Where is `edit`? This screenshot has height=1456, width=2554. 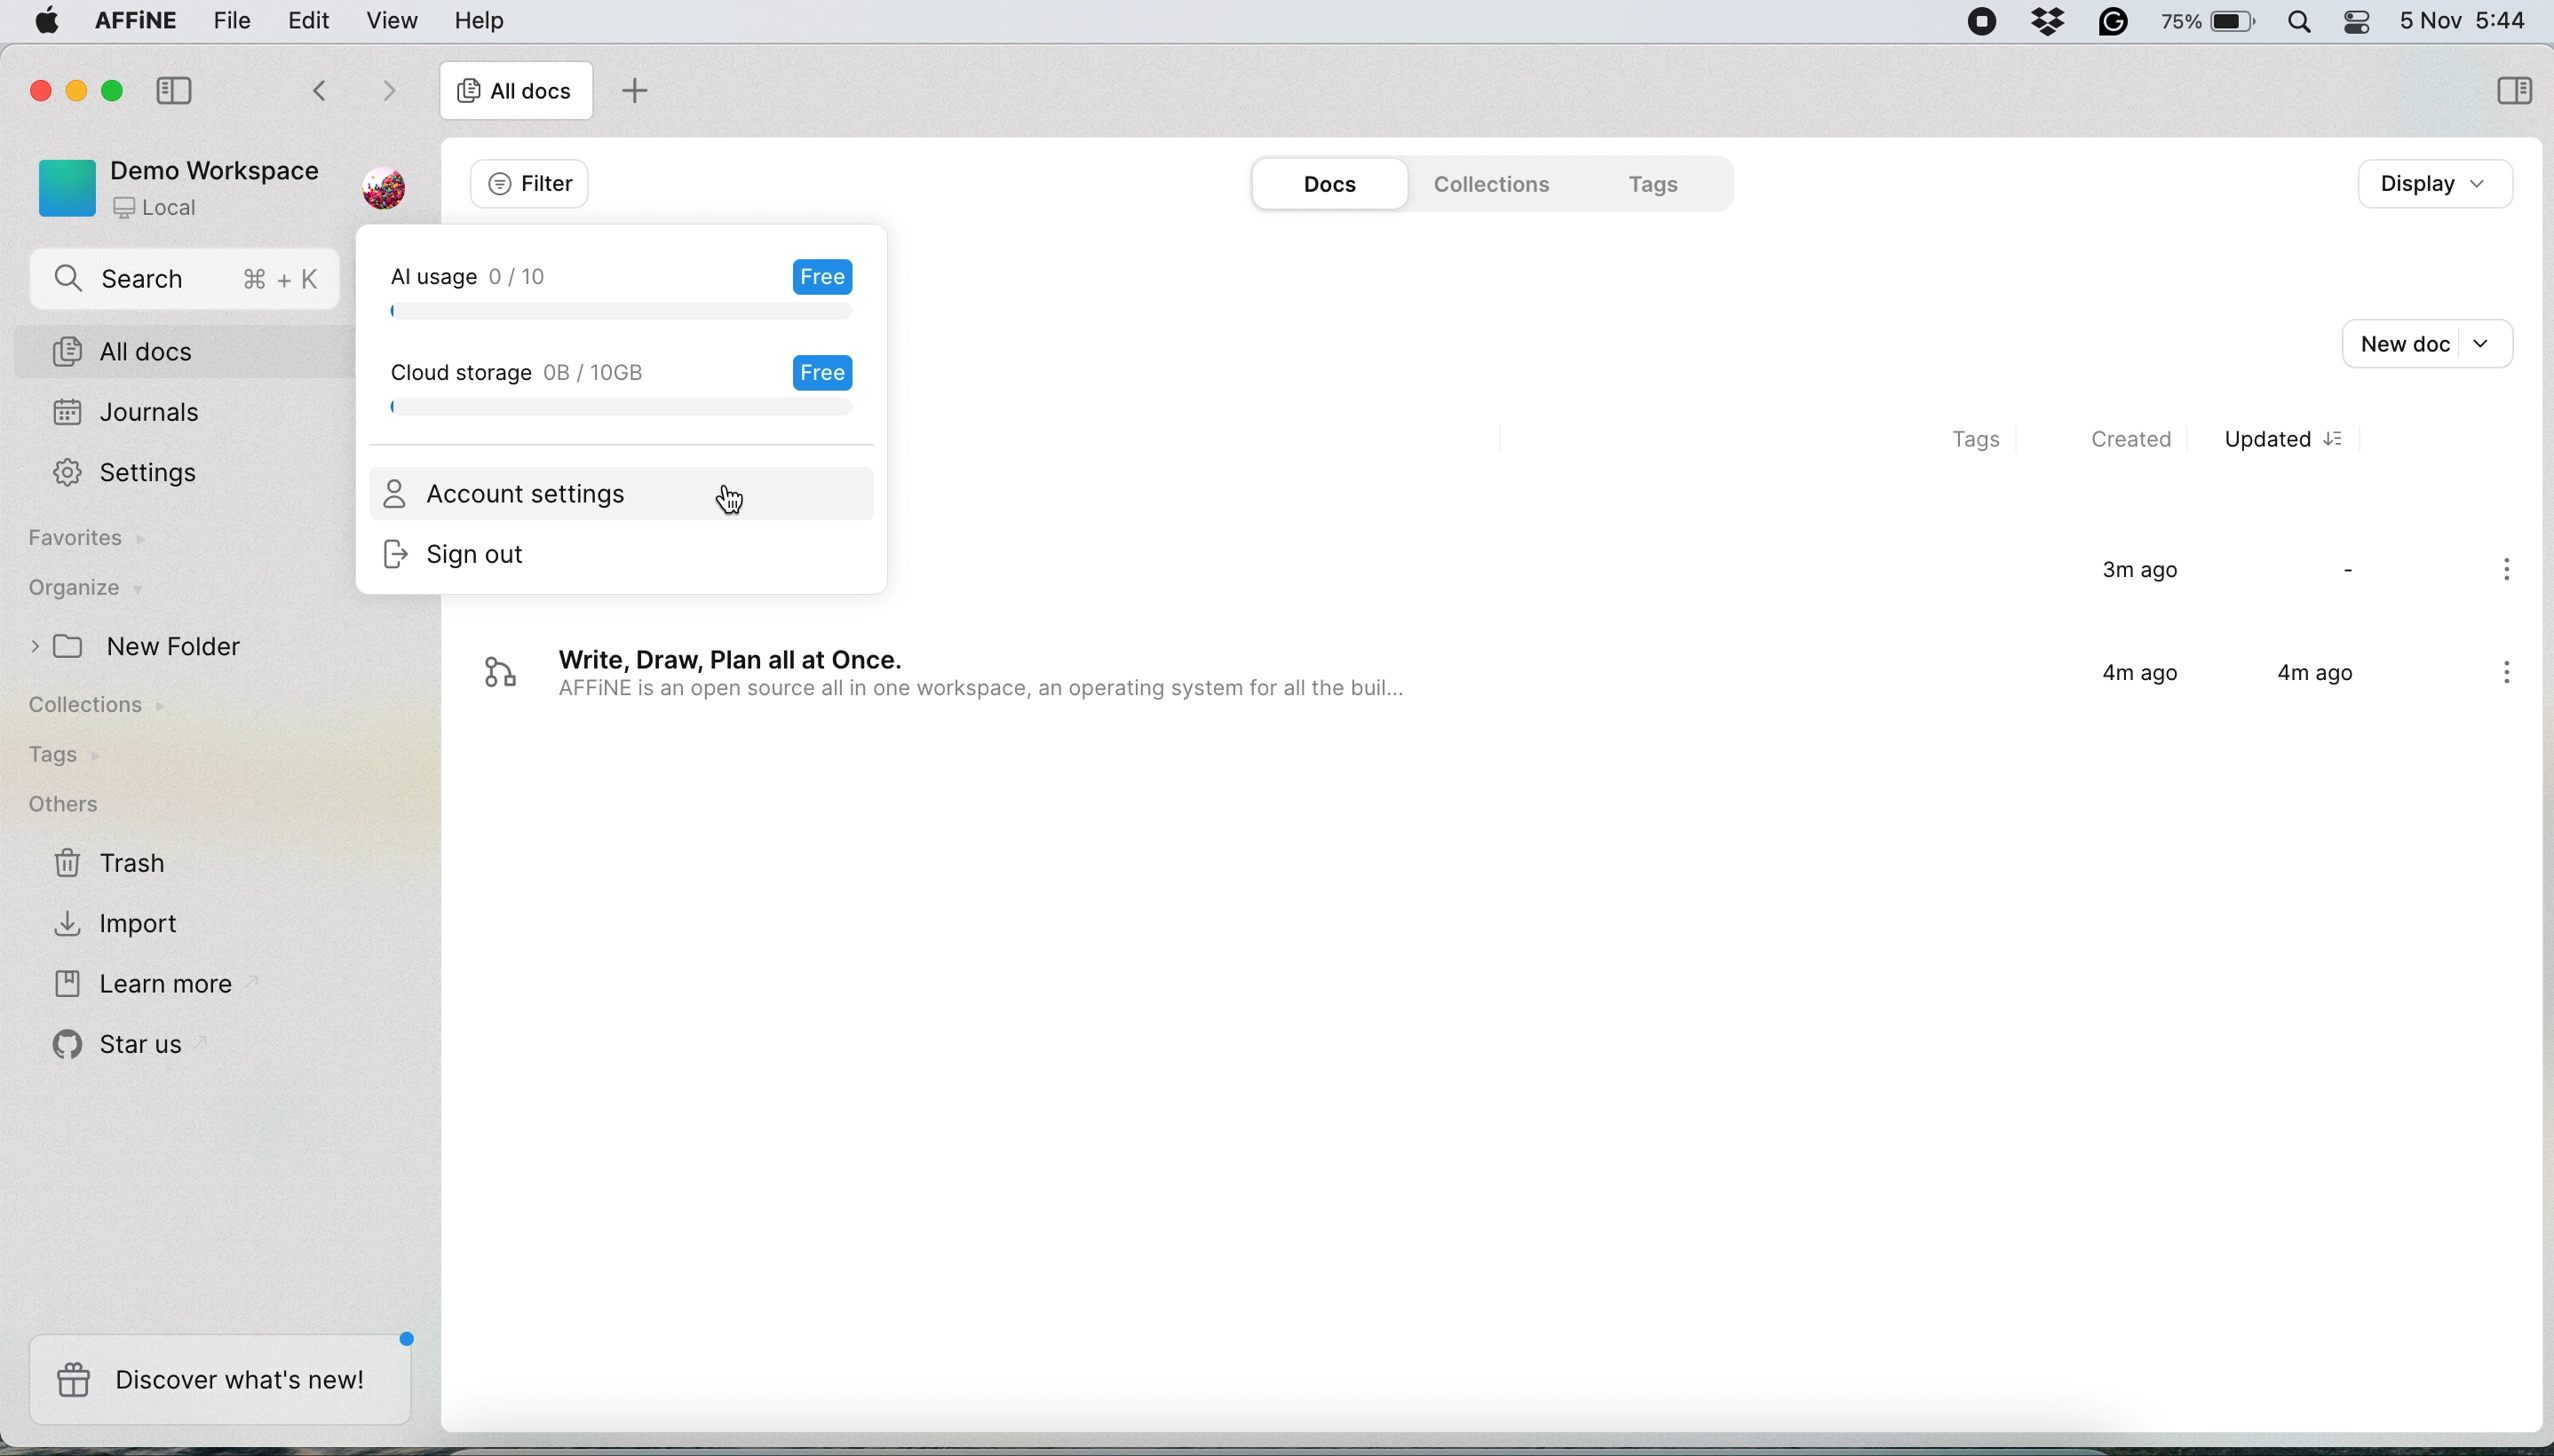
edit is located at coordinates (310, 19).